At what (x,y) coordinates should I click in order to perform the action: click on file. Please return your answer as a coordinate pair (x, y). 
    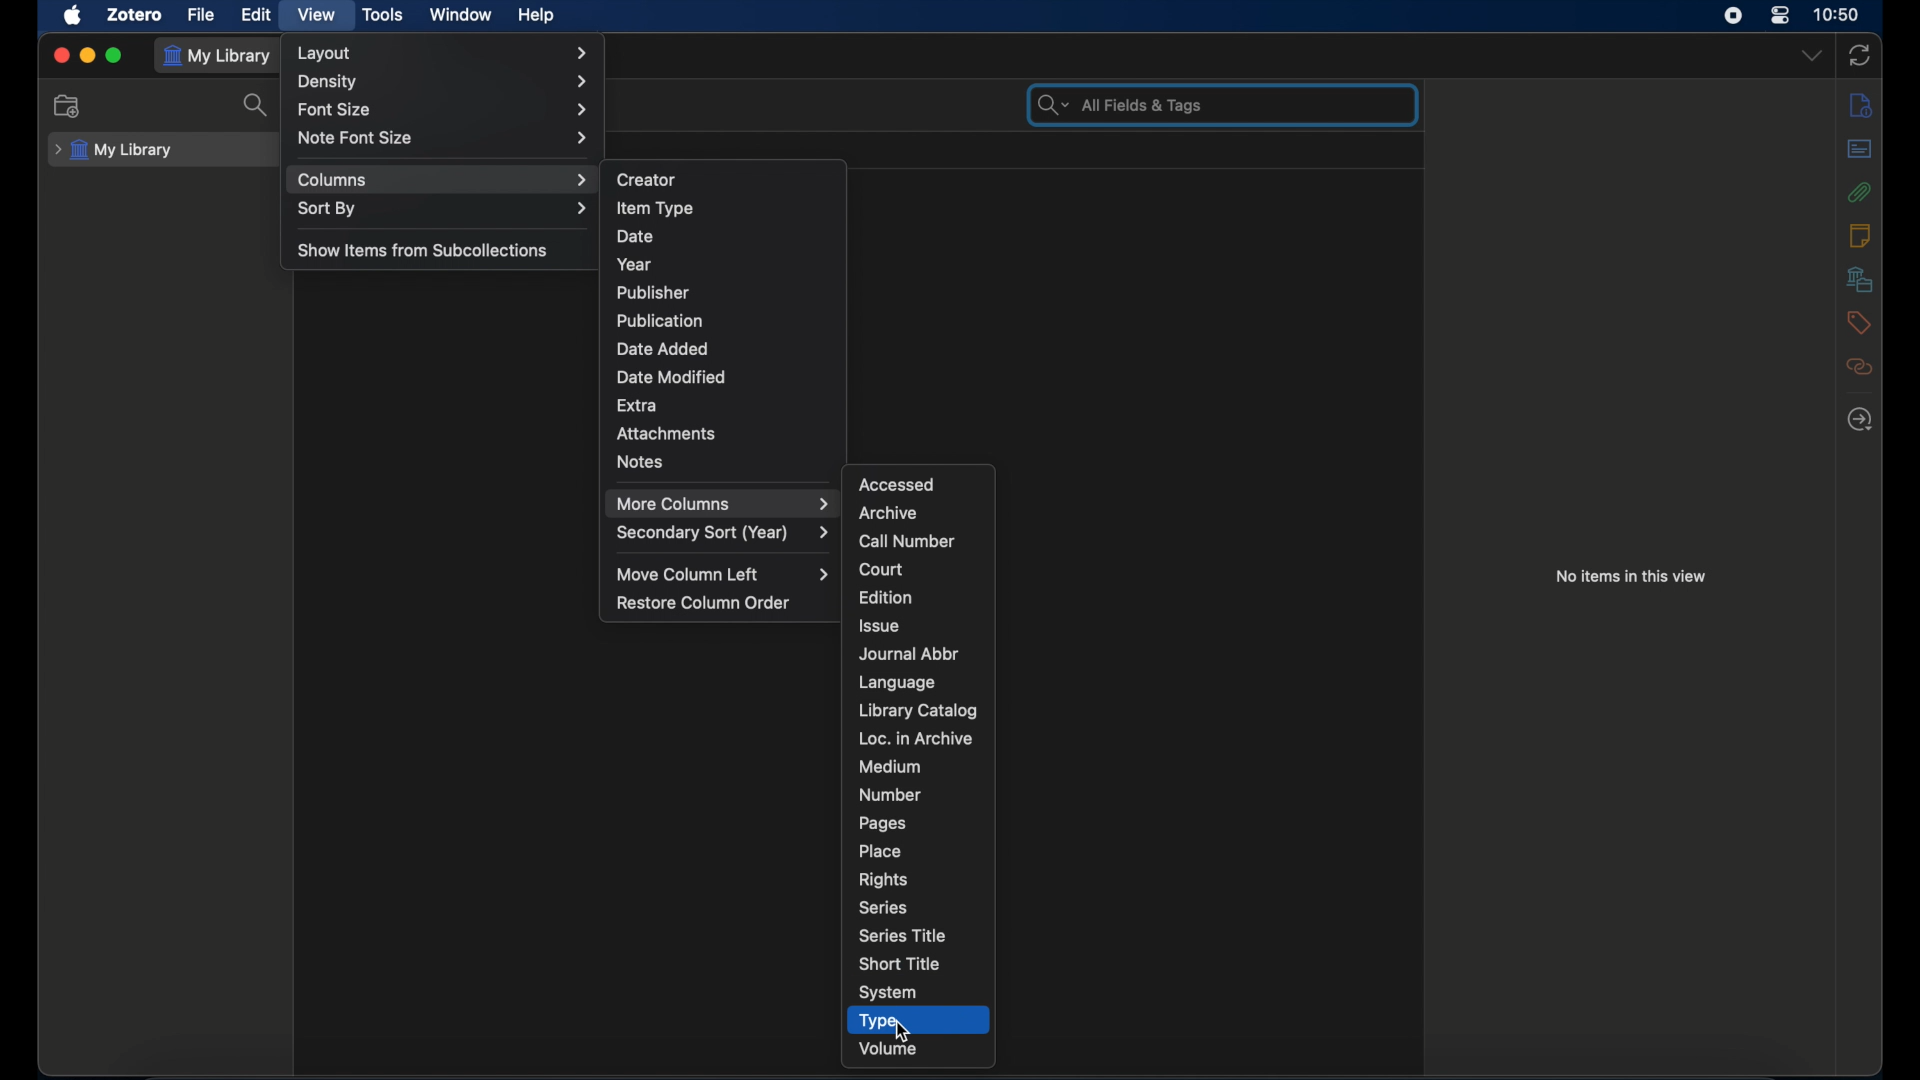
    Looking at the image, I should click on (200, 15).